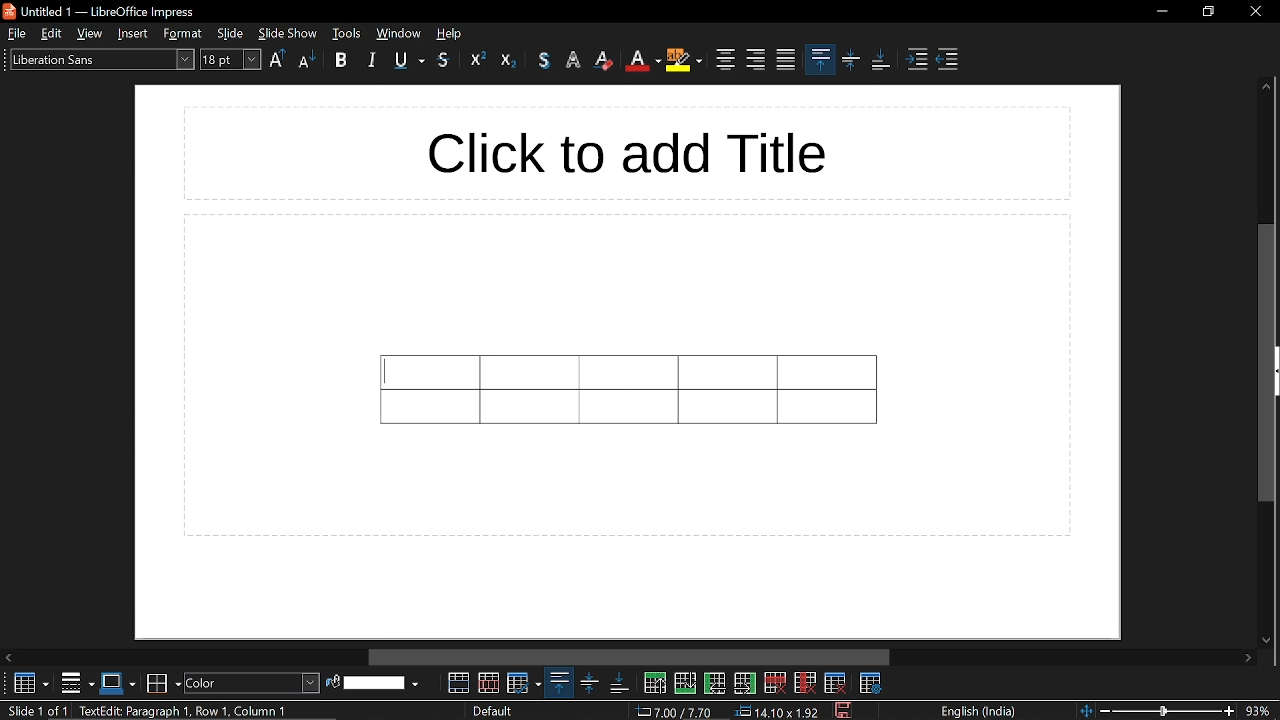  Describe the element at coordinates (383, 683) in the screenshot. I see `fill color` at that location.